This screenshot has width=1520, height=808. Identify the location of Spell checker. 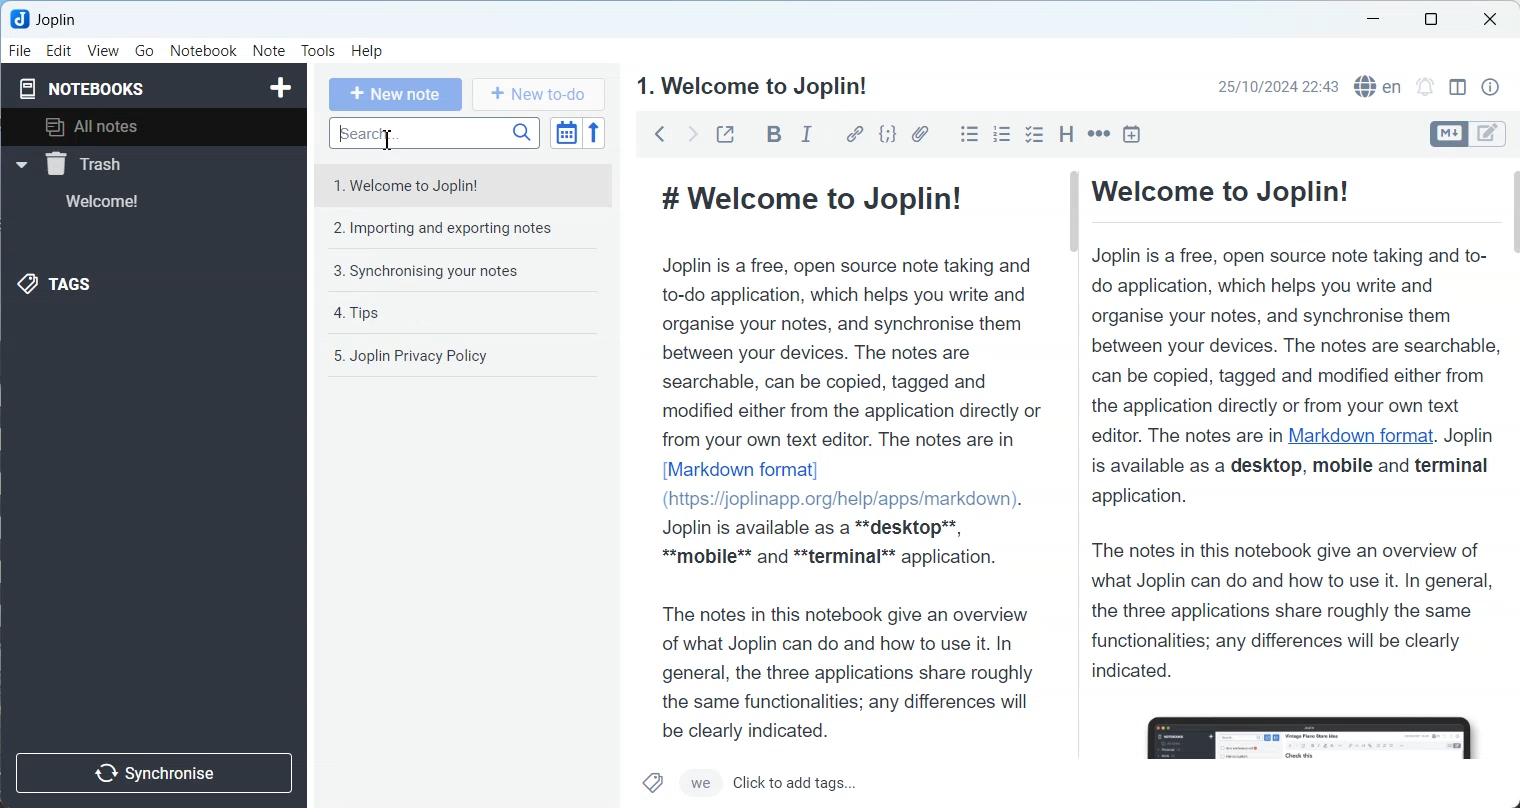
(1378, 86).